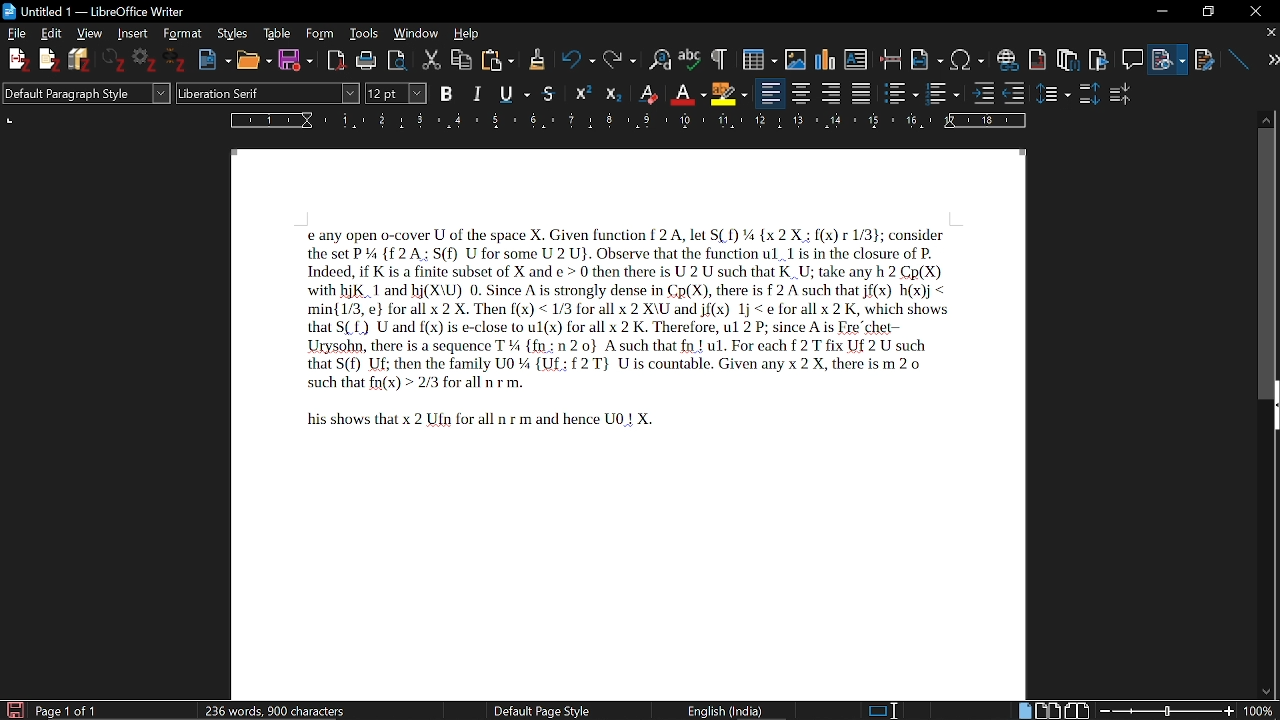 The image size is (1280, 720). I want to click on Save, so click(294, 61).